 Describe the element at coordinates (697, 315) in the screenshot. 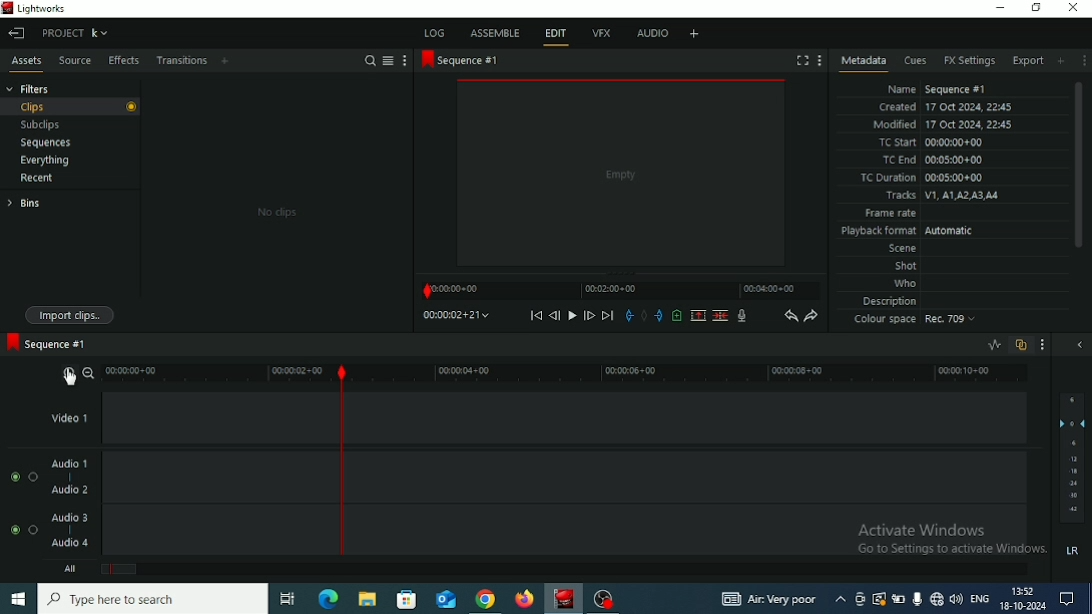

I see `Remove the marked section` at that location.